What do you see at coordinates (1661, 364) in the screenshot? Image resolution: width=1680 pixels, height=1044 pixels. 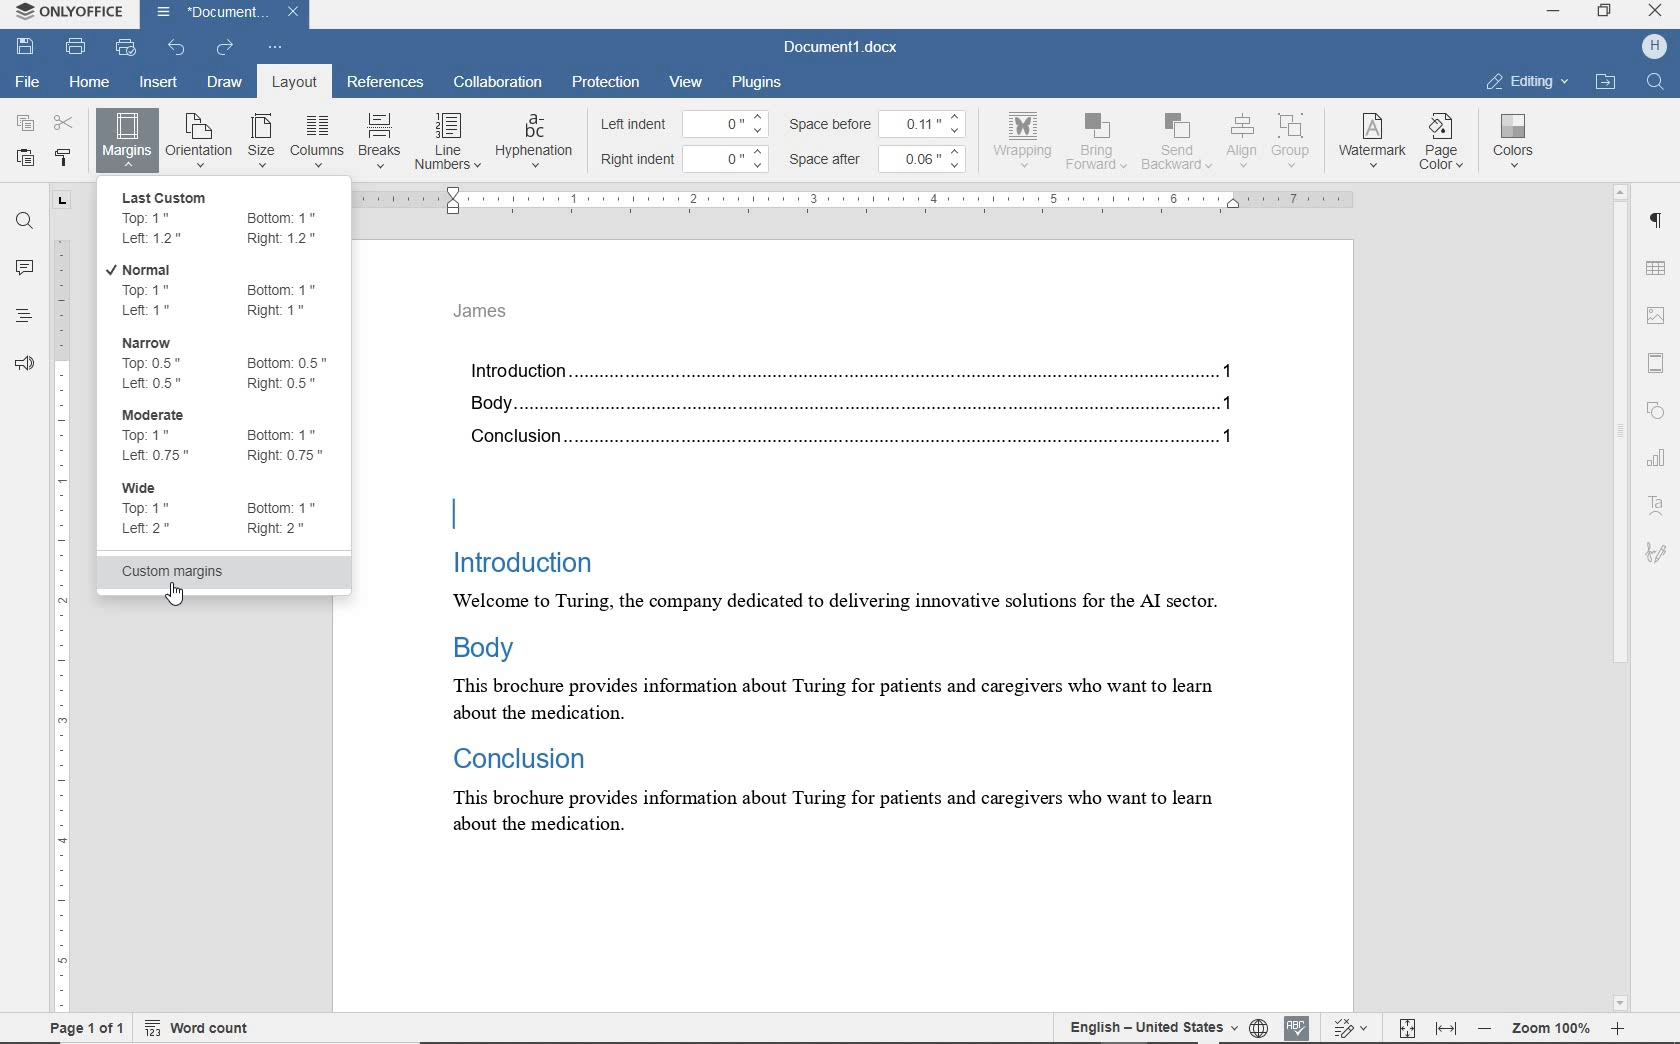 I see `header & footer` at bounding box center [1661, 364].